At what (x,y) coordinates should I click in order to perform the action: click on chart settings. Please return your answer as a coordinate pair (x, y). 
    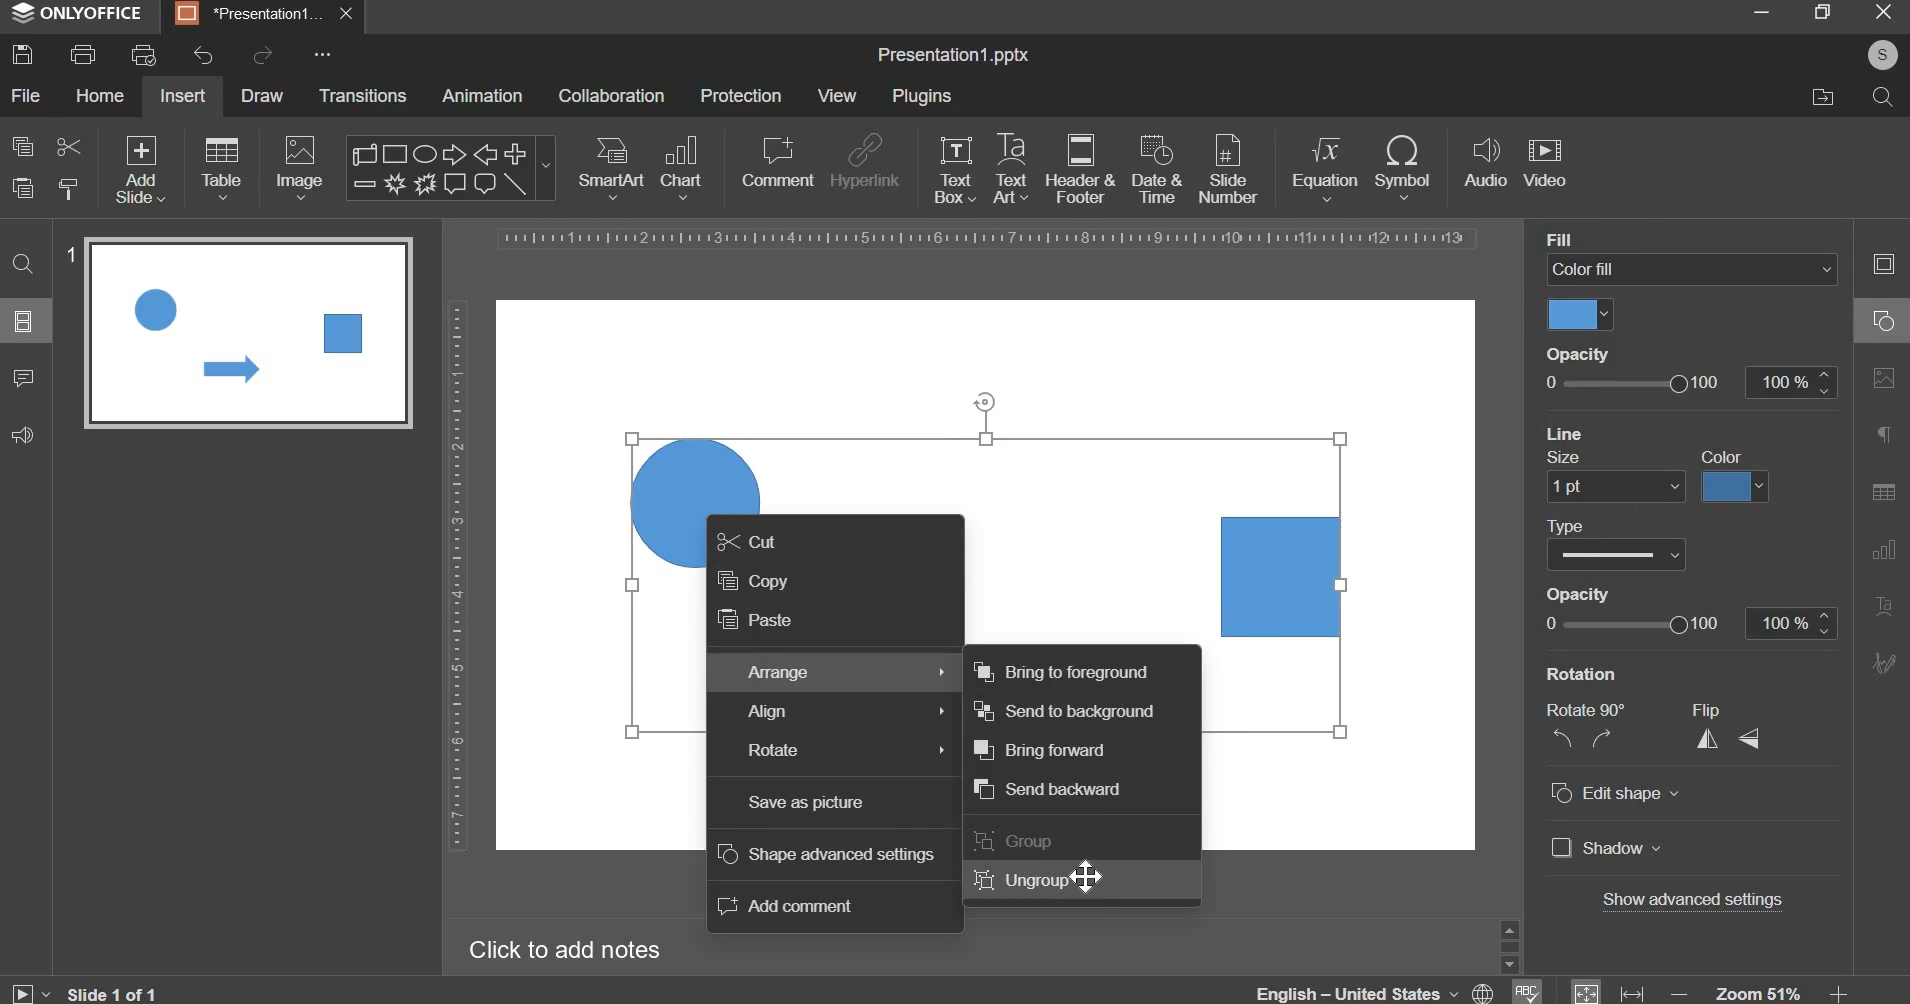
    Looking at the image, I should click on (1879, 549).